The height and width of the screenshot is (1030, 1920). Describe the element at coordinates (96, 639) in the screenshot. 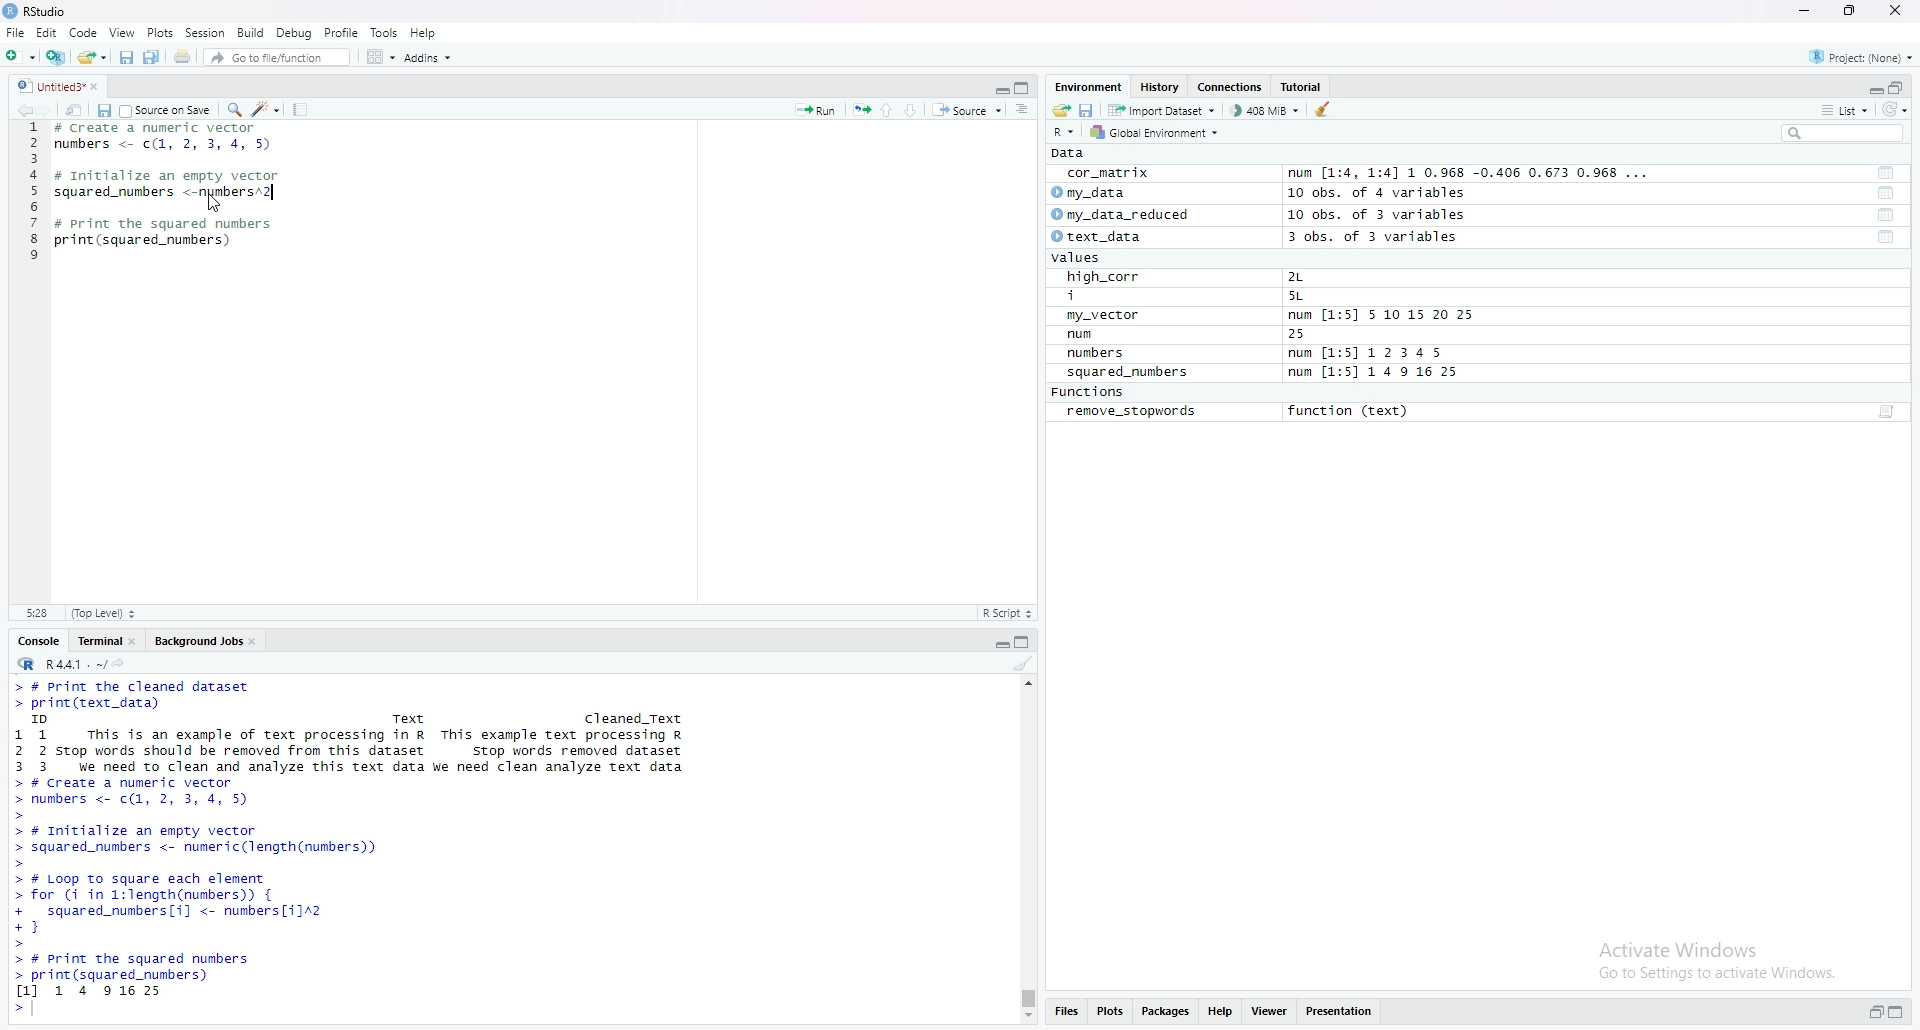

I see `Terminal` at that location.